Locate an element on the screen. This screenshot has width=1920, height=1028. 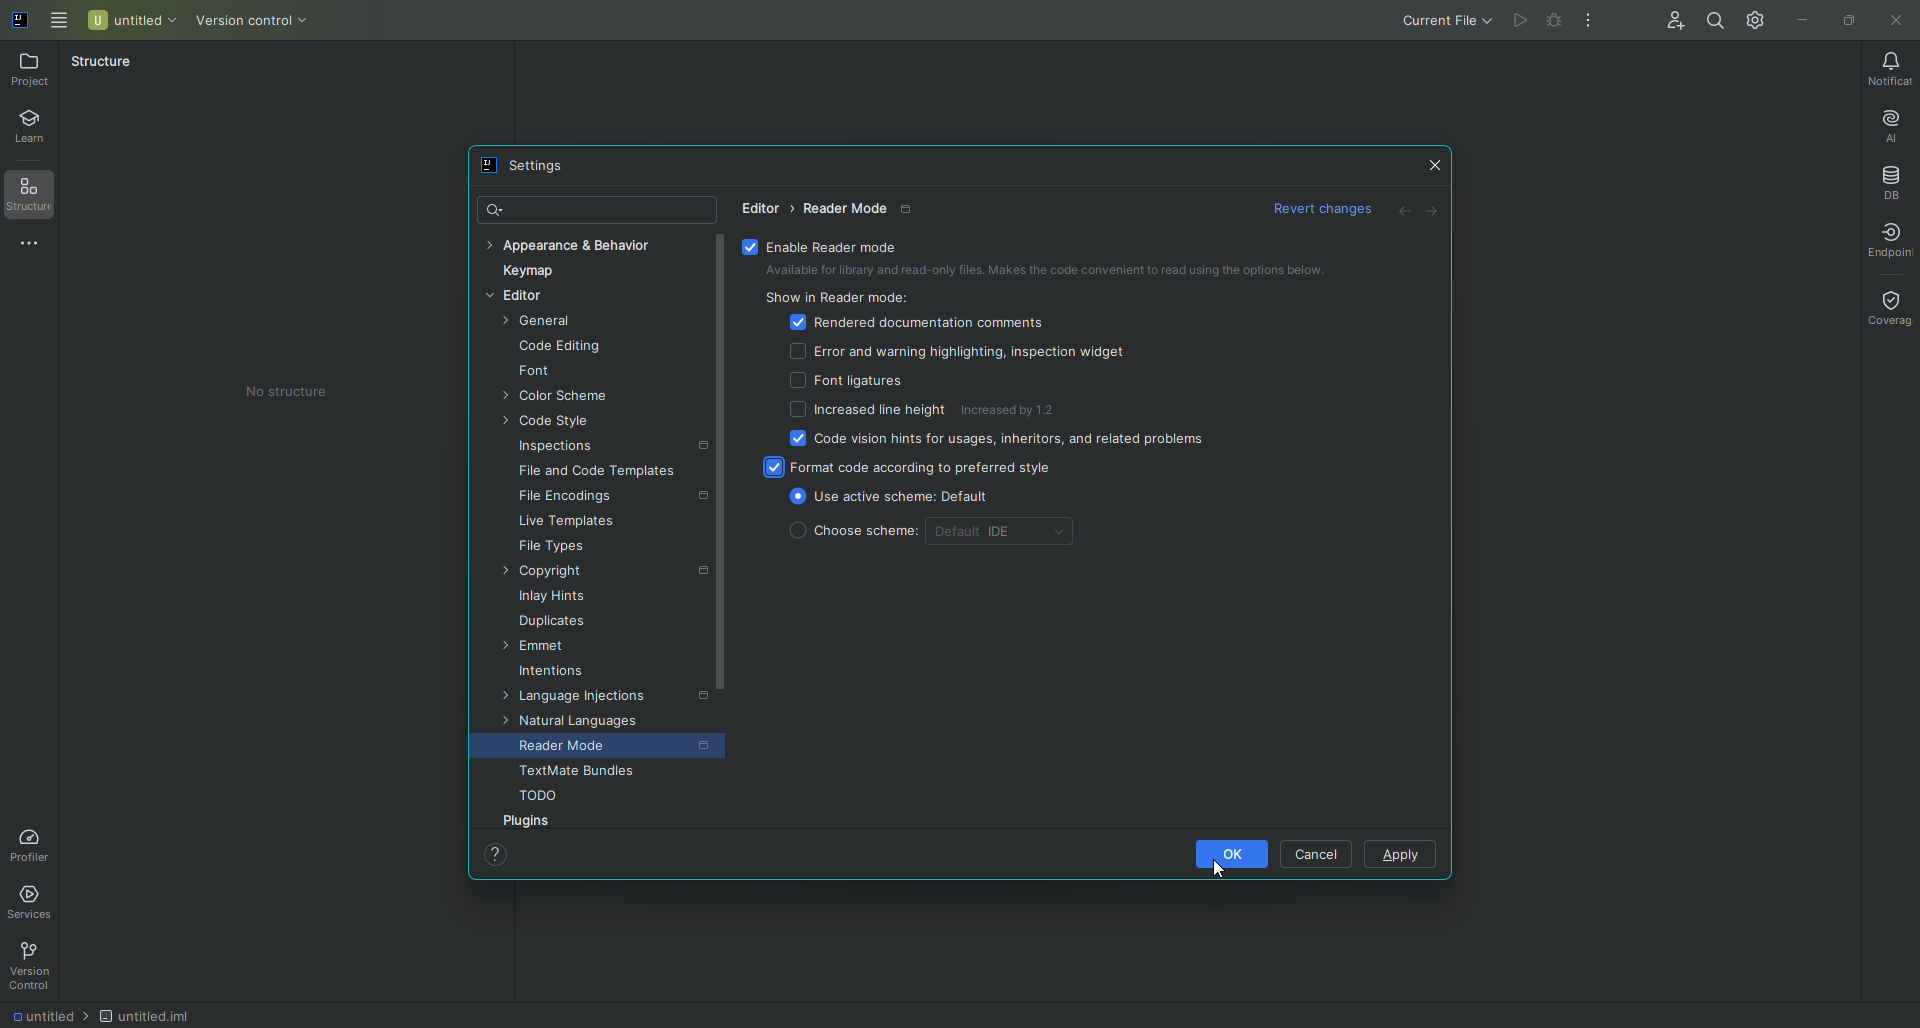
More Tools is located at coordinates (36, 247).